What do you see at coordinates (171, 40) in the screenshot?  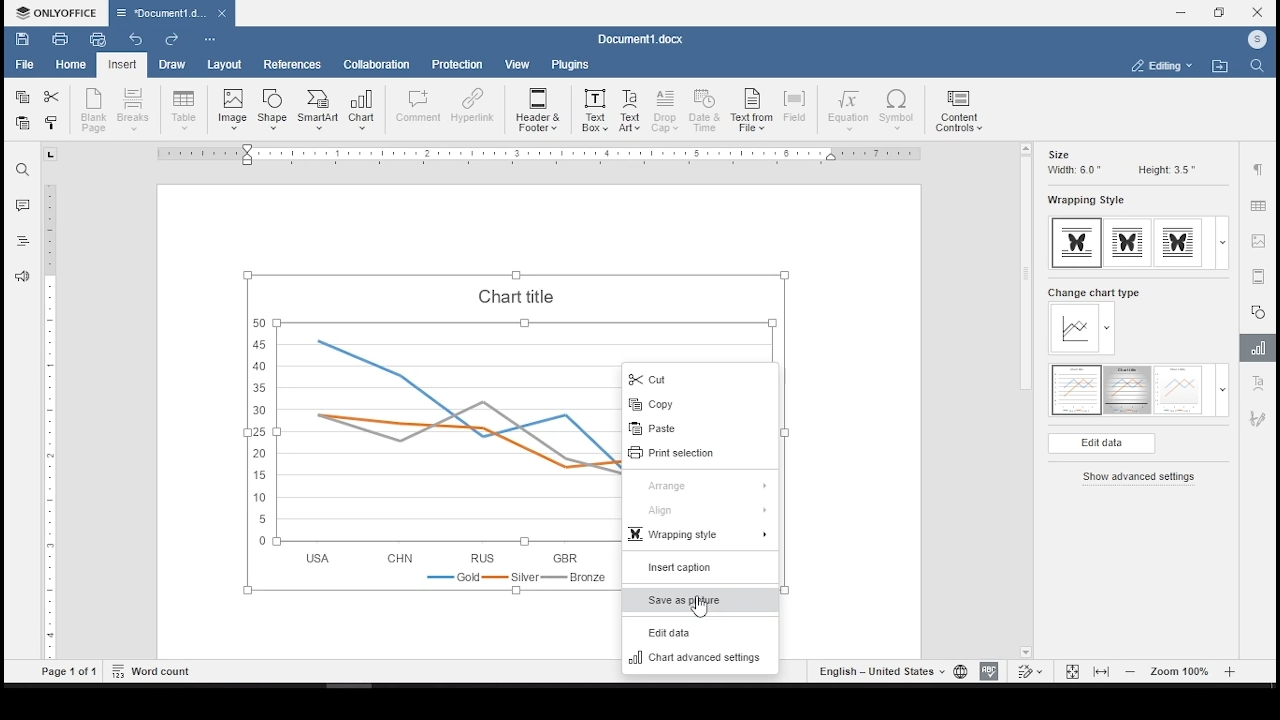 I see `redo` at bounding box center [171, 40].